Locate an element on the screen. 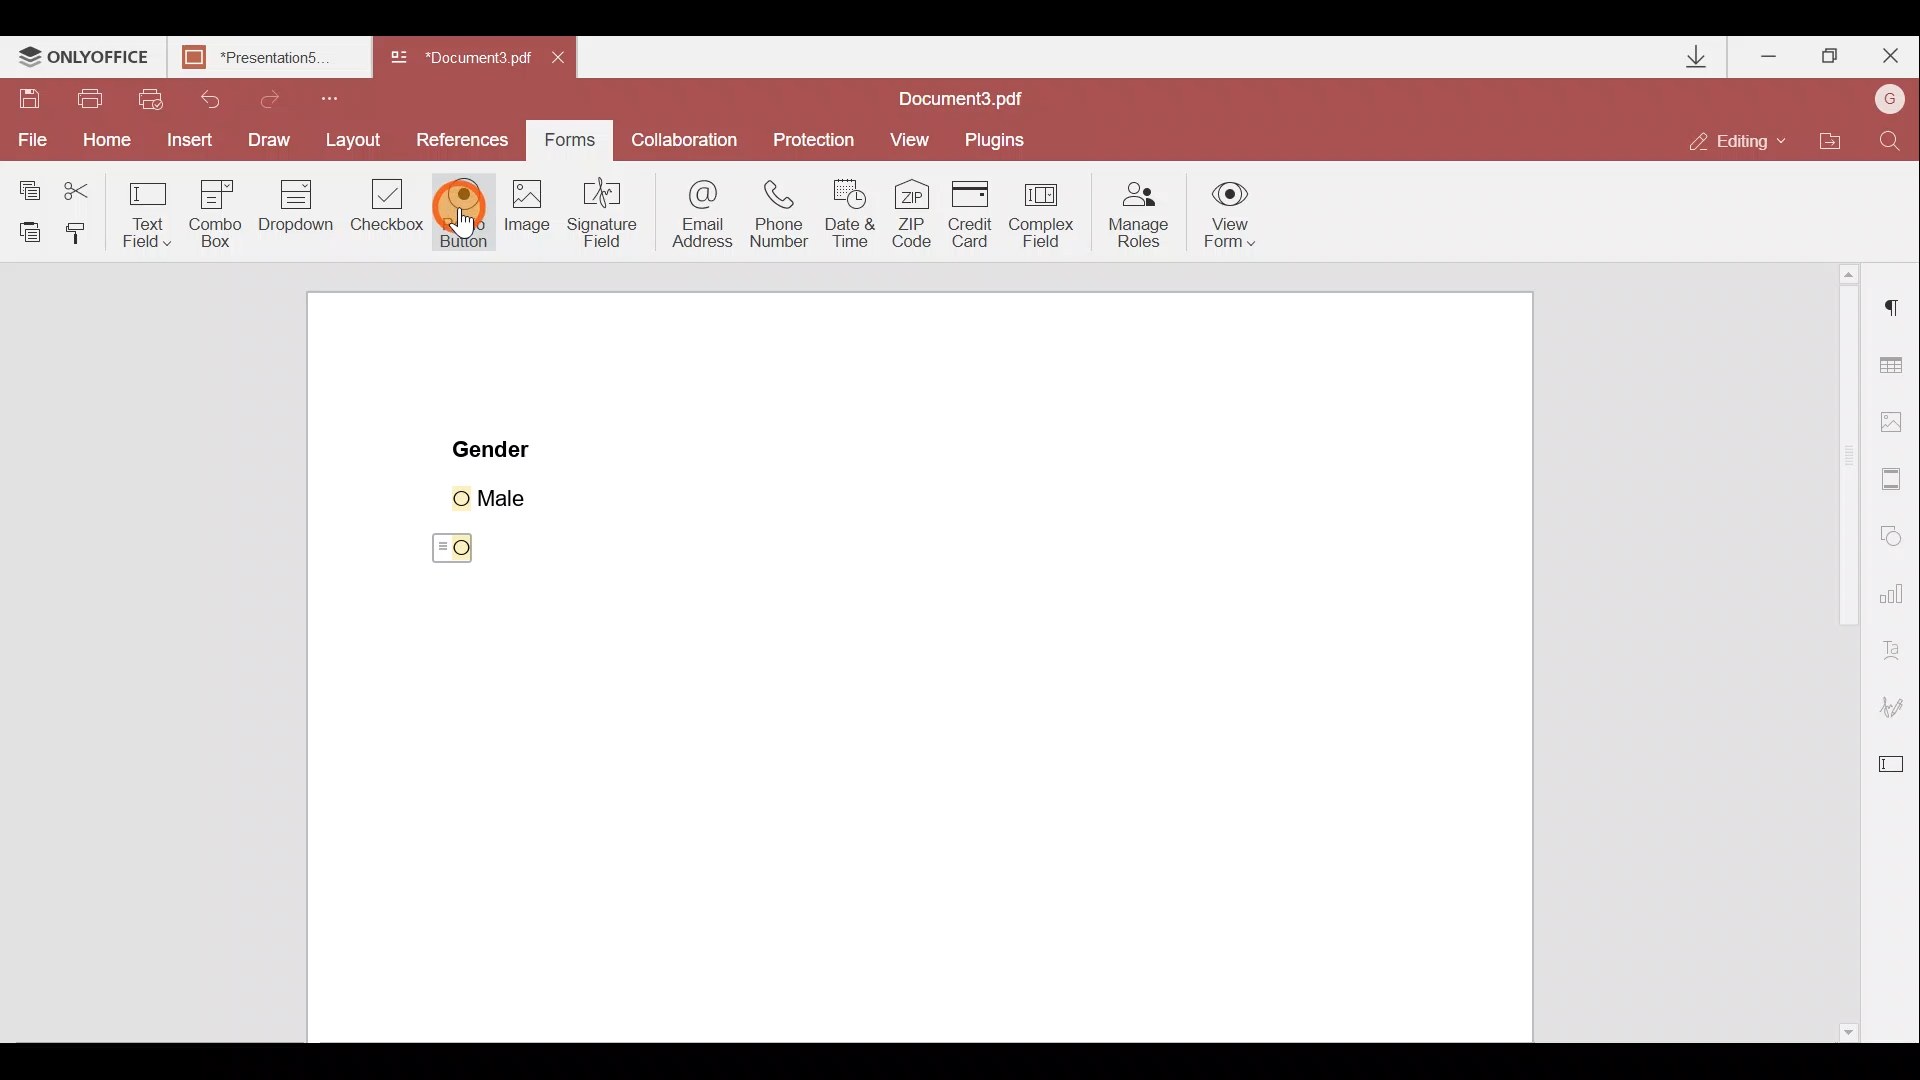  Insert is located at coordinates (187, 142).